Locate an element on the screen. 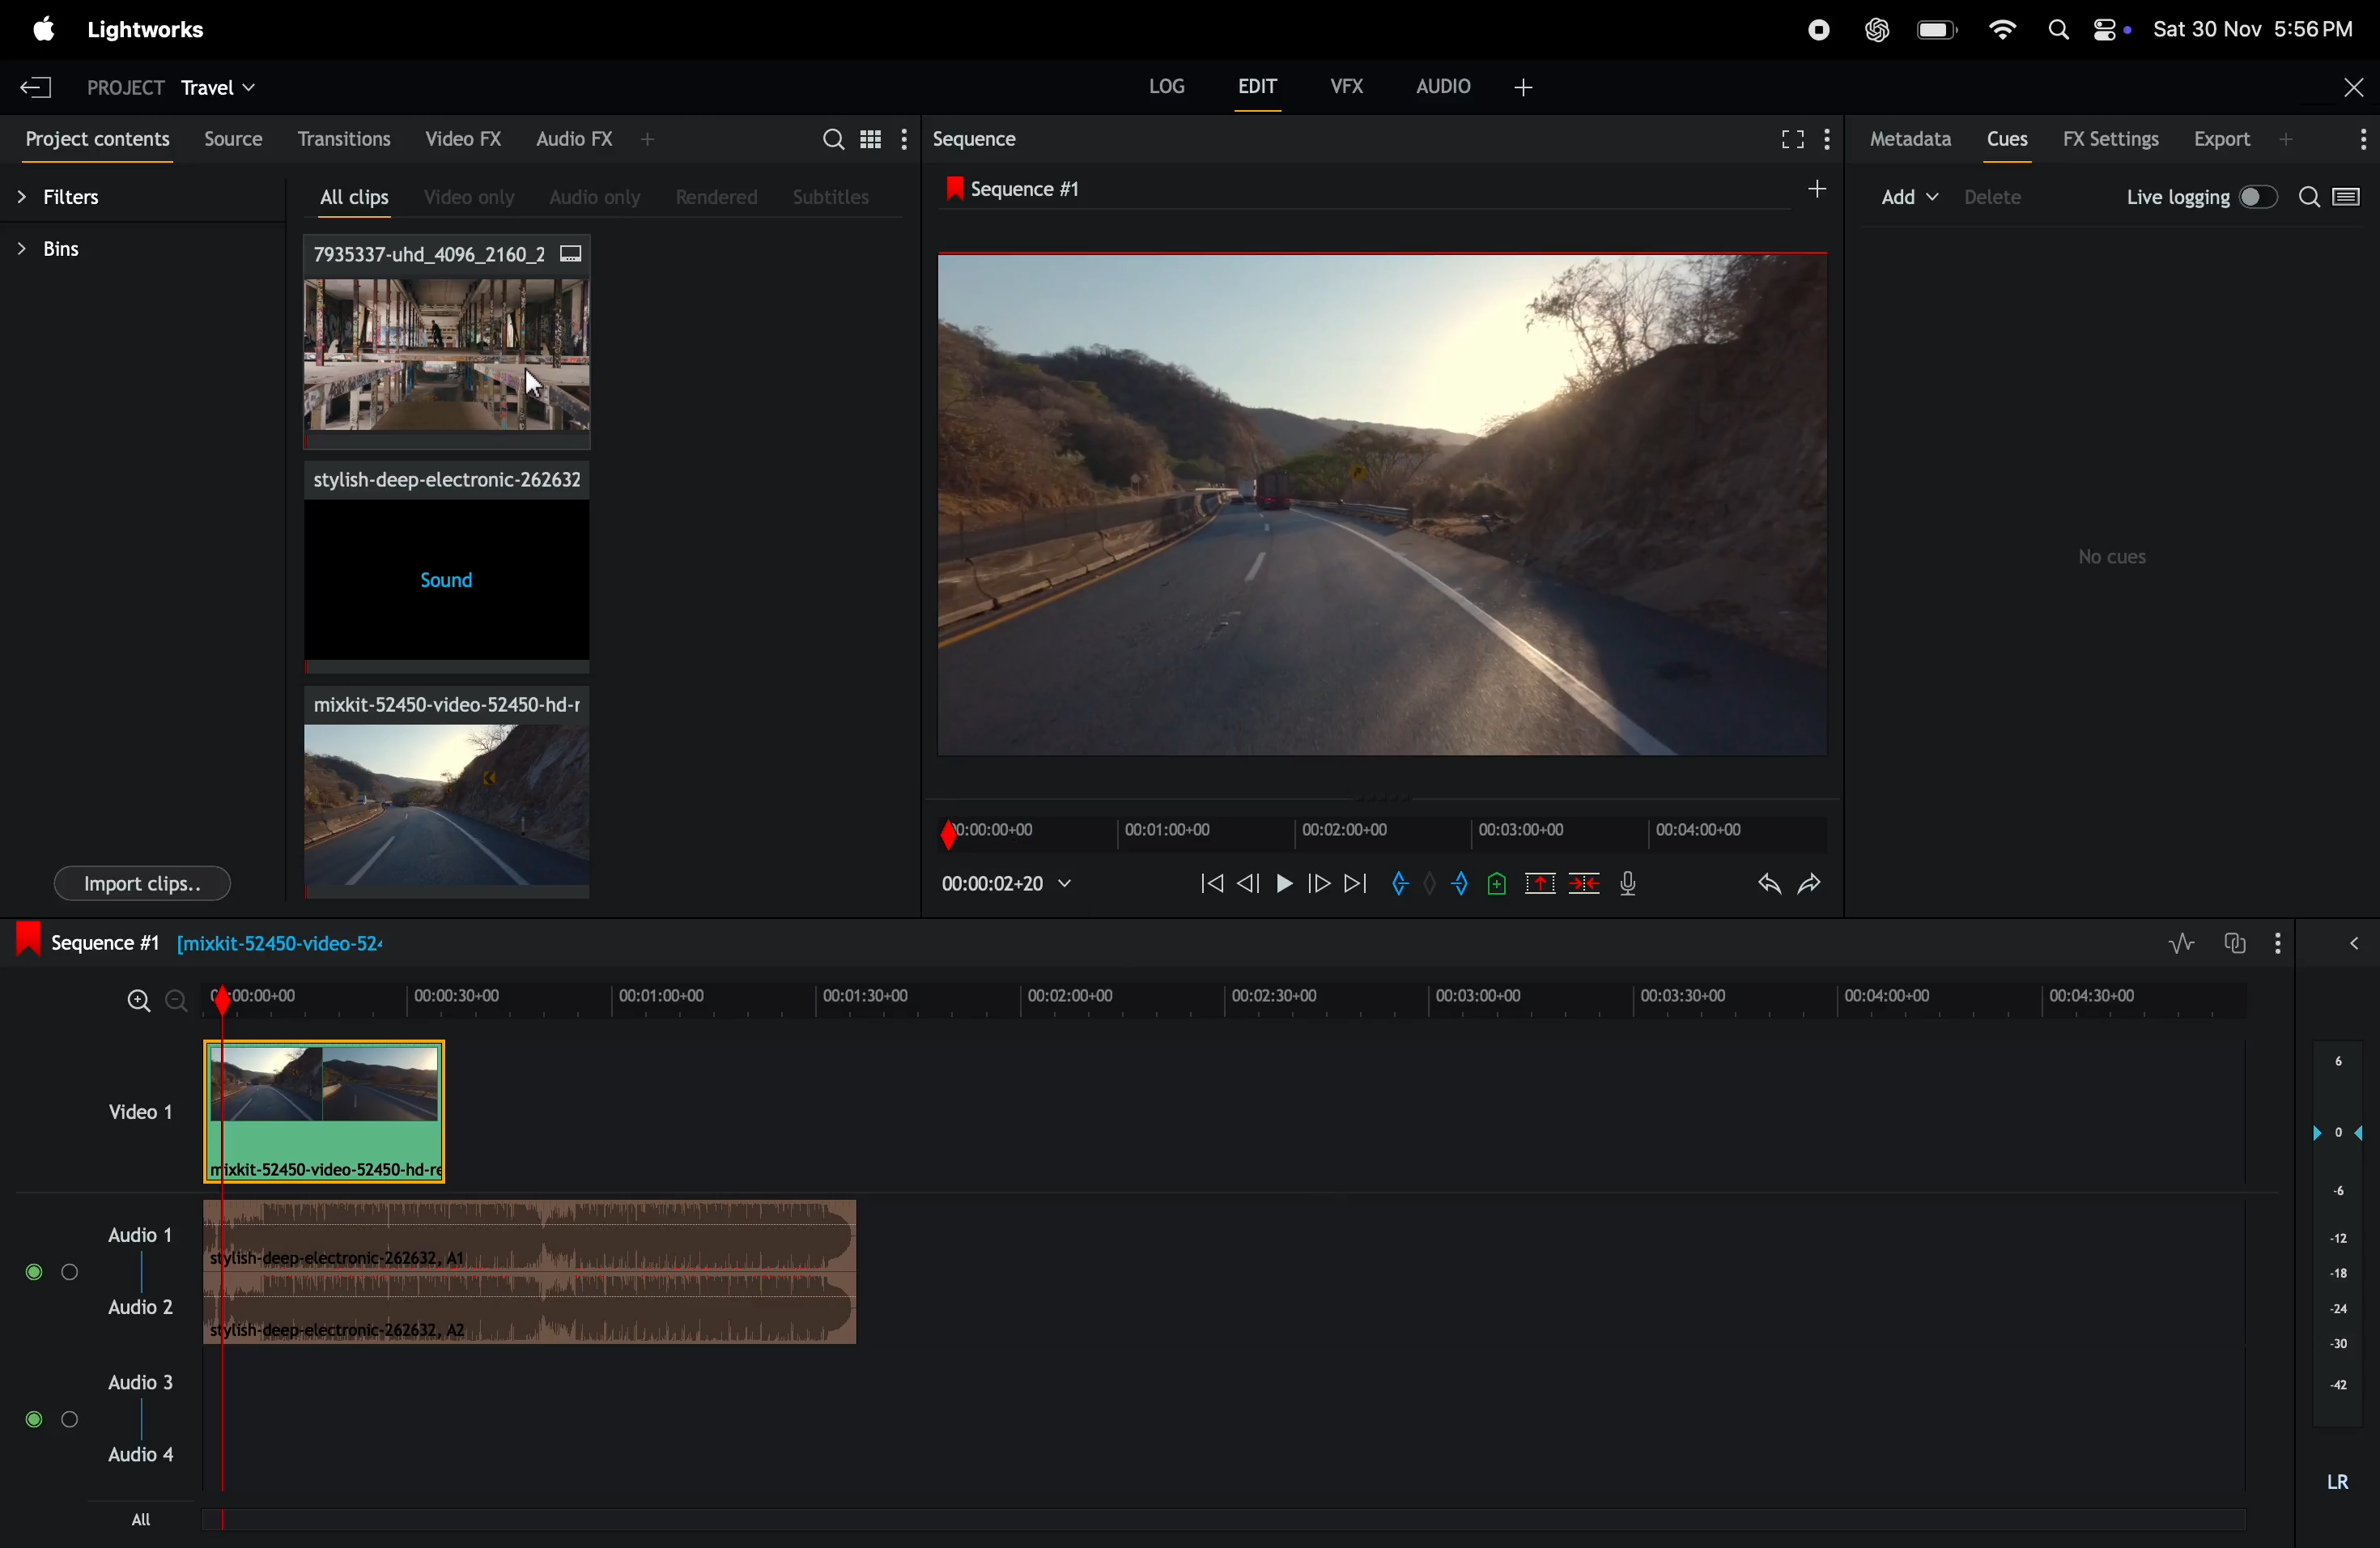 The height and width of the screenshot is (1548, 2380). previous frame is located at coordinates (1250, 883).